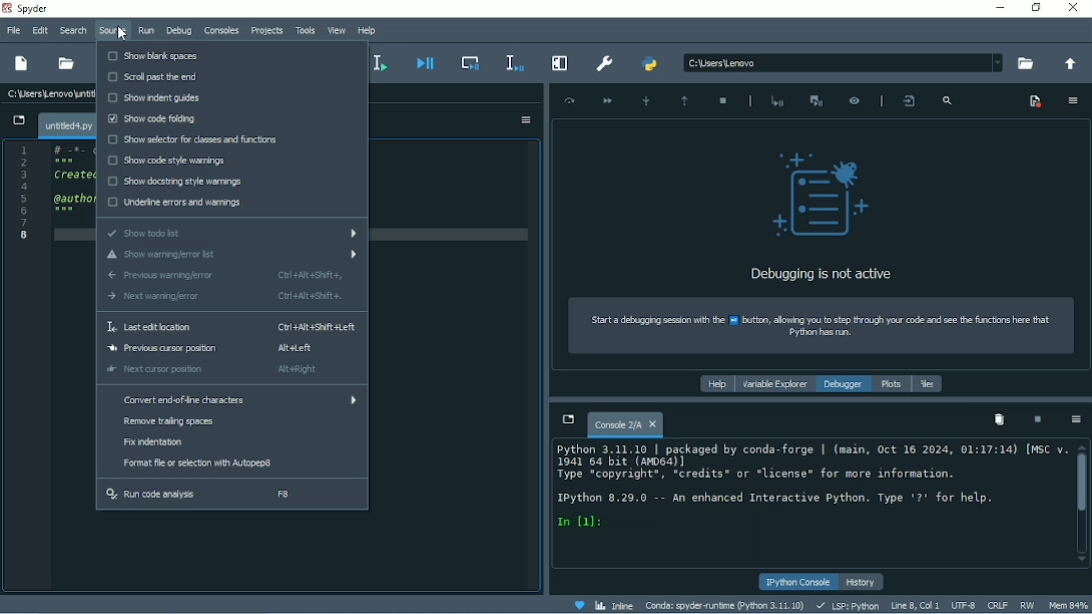 Image resolution: width=1092 pixels, height=614 pixels. Describe the element at coordinates (1024, 64) in the screenshot. I see `Browse a working directory` at that location.